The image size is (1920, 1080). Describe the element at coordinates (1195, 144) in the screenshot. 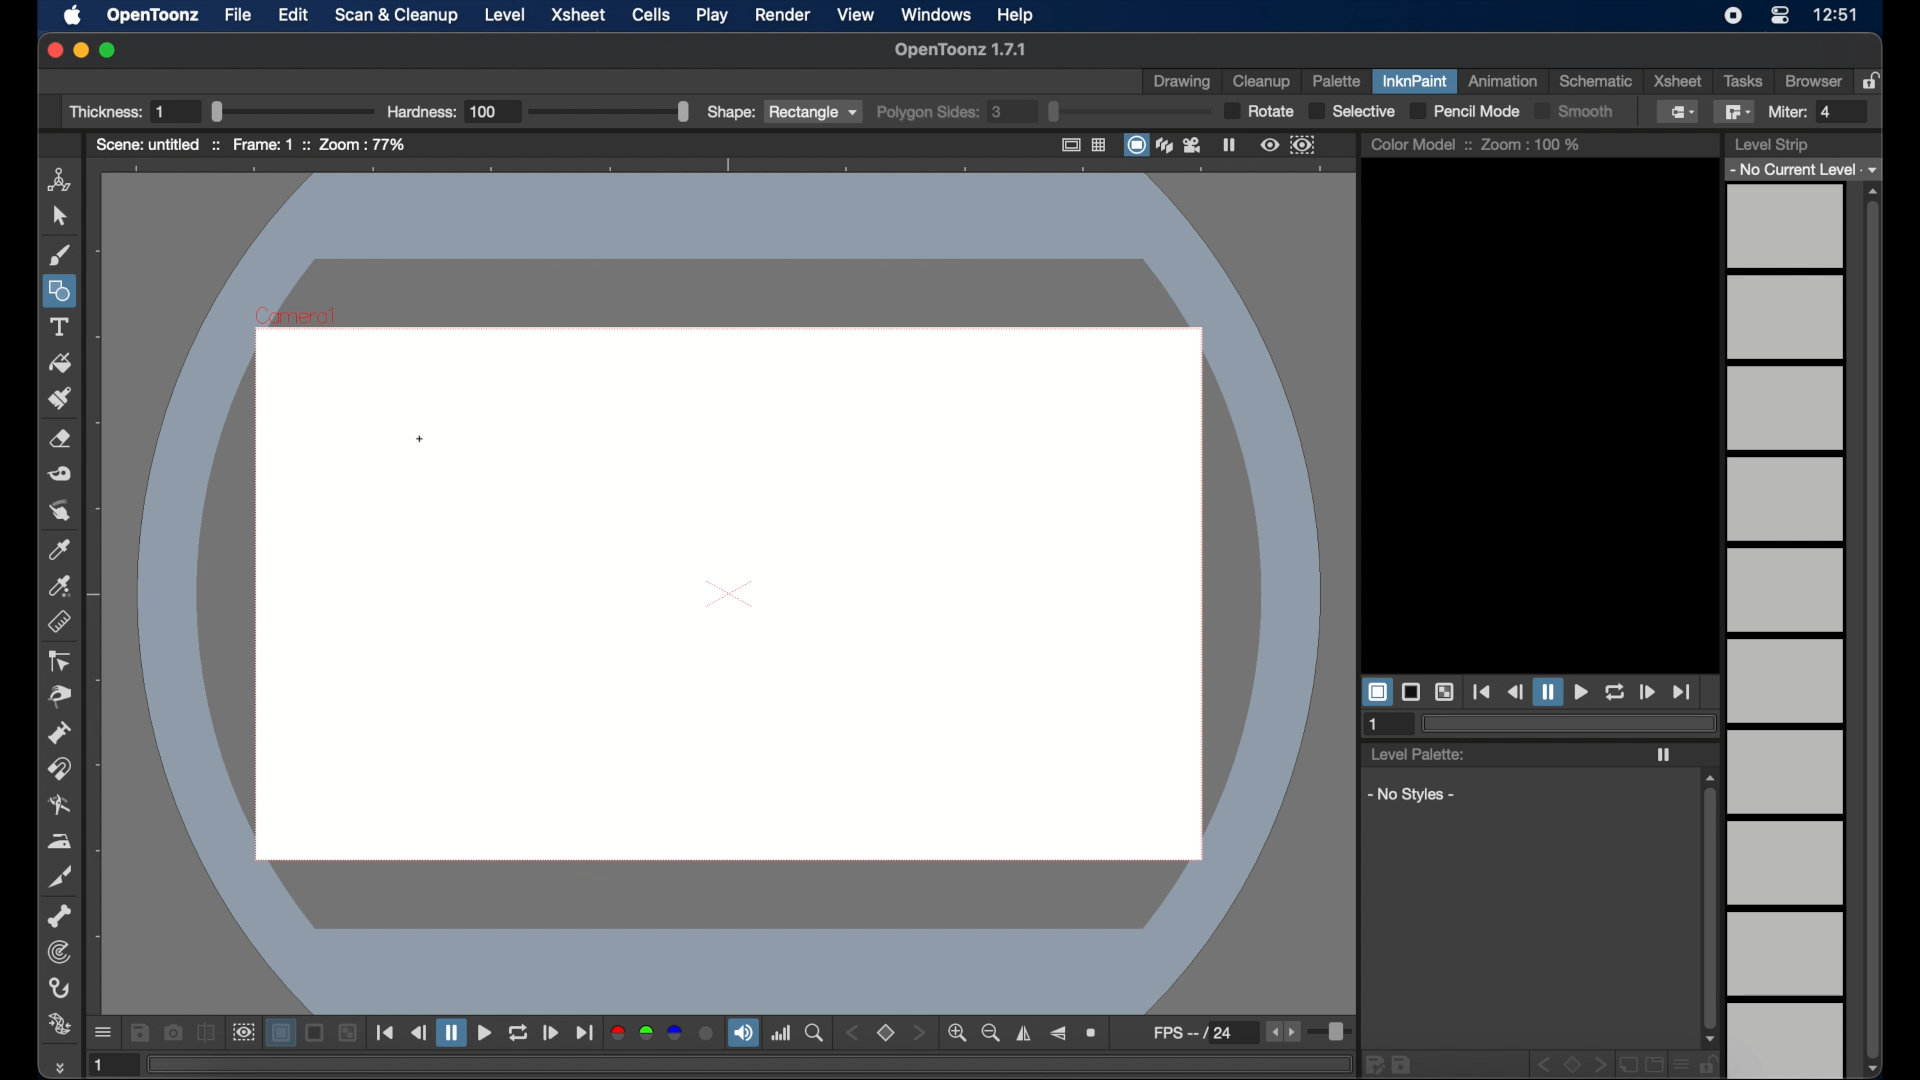

I see `camera` at that location.